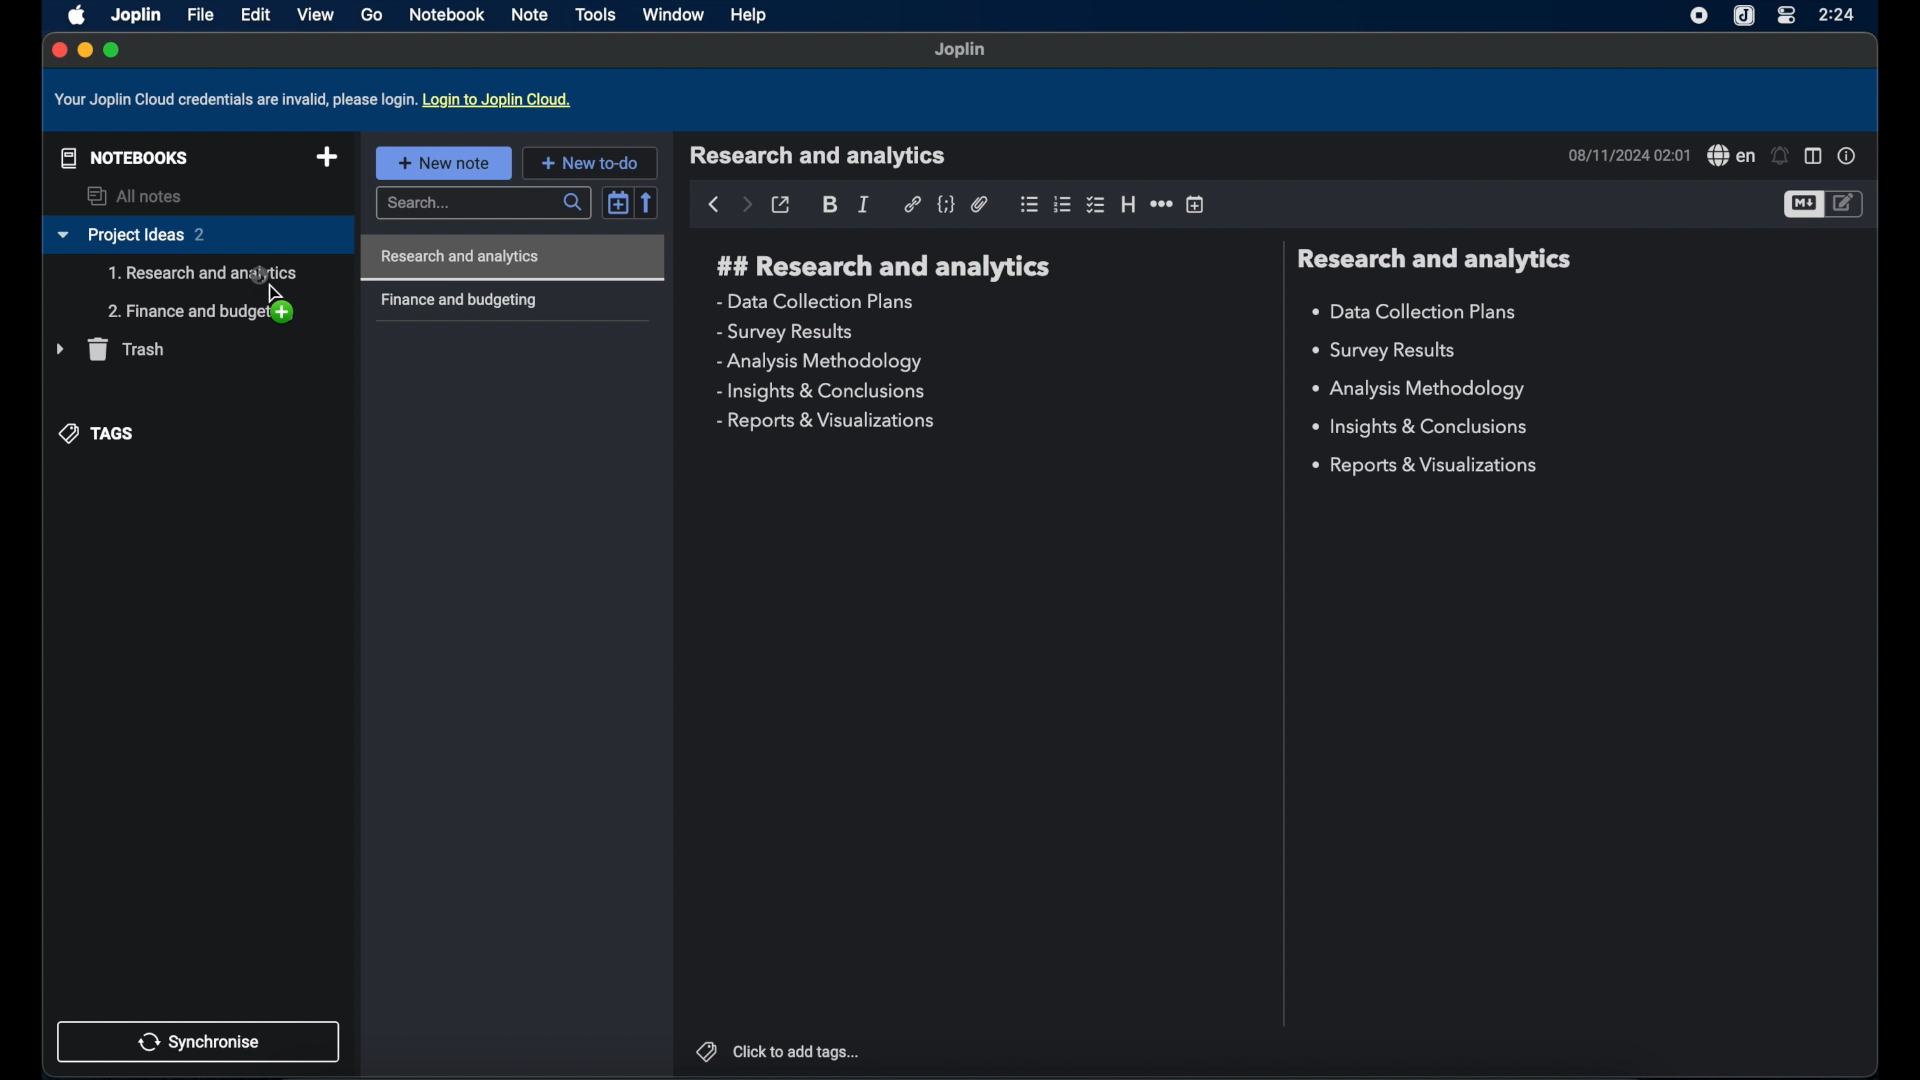  What do you see at coordinates (481, 204) in the screenshot?
I see `search bar` at bounding box center [481, 204].